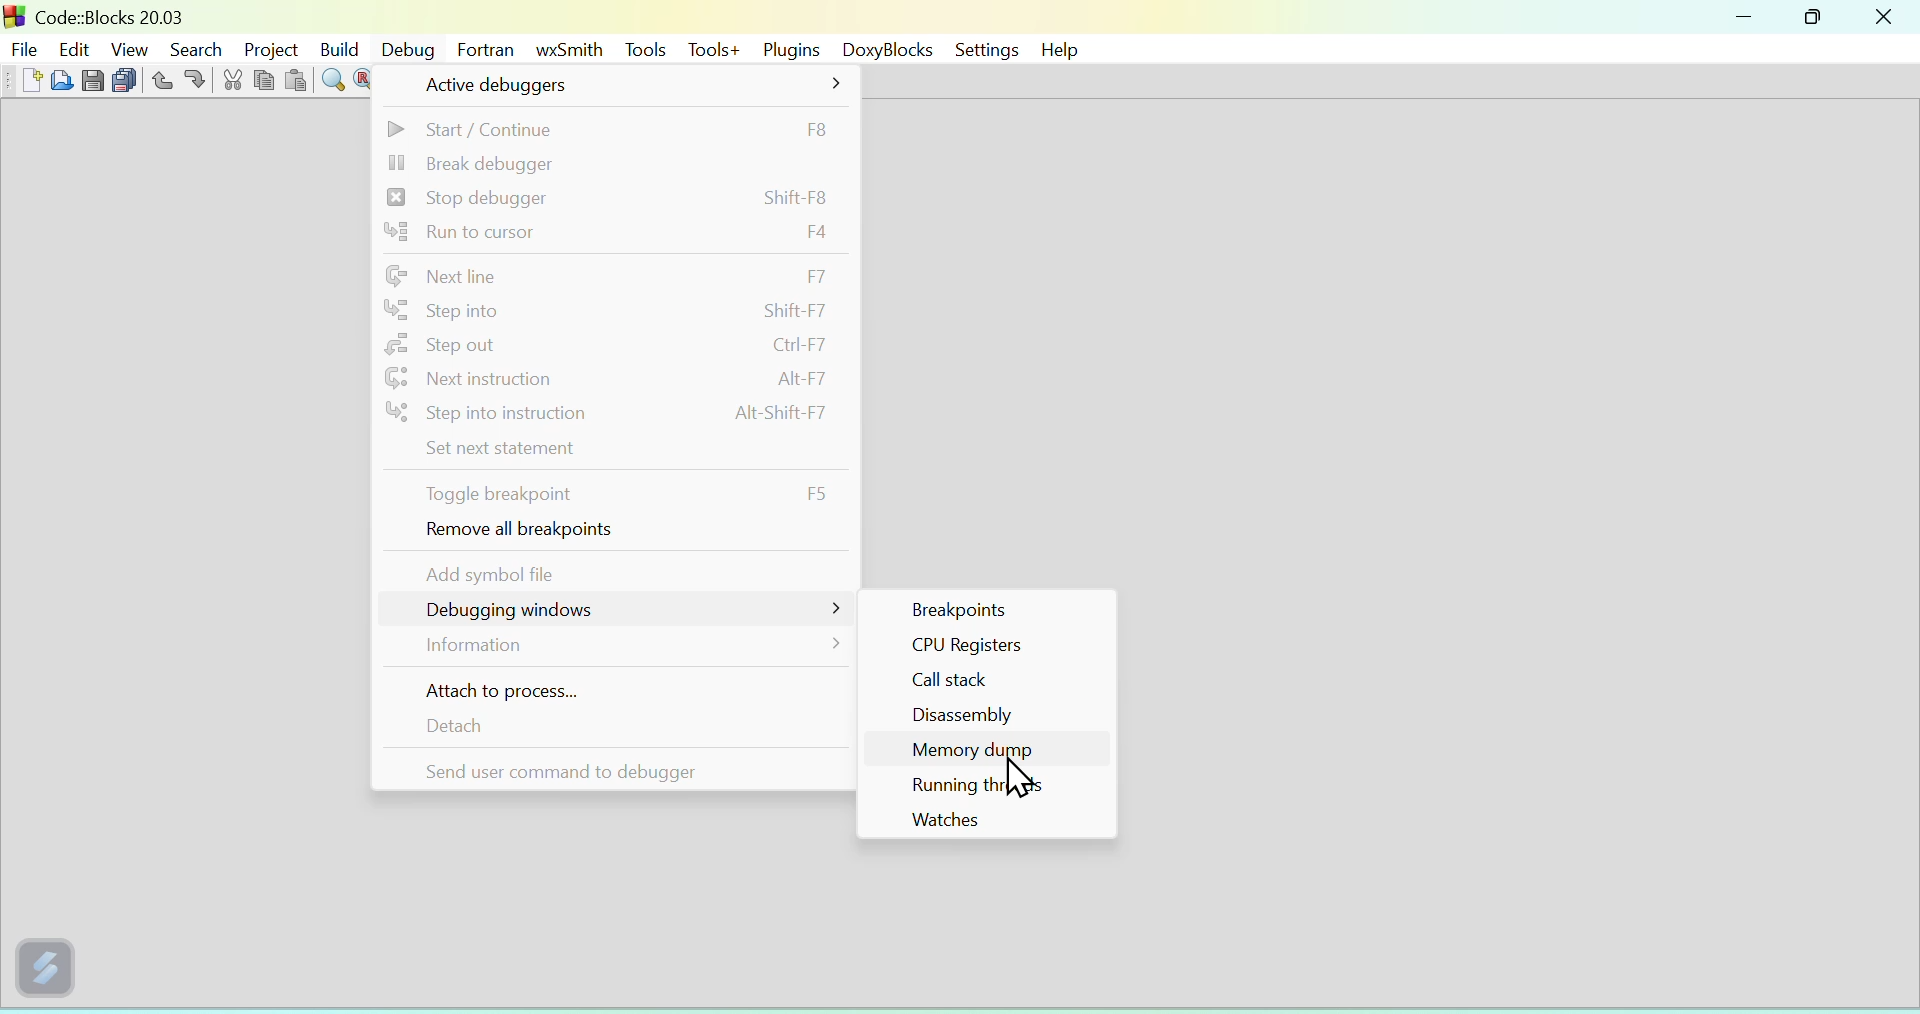  Describe the element at coordinates (609, 415) in the screenshot. I see `step into instruction` at that location.